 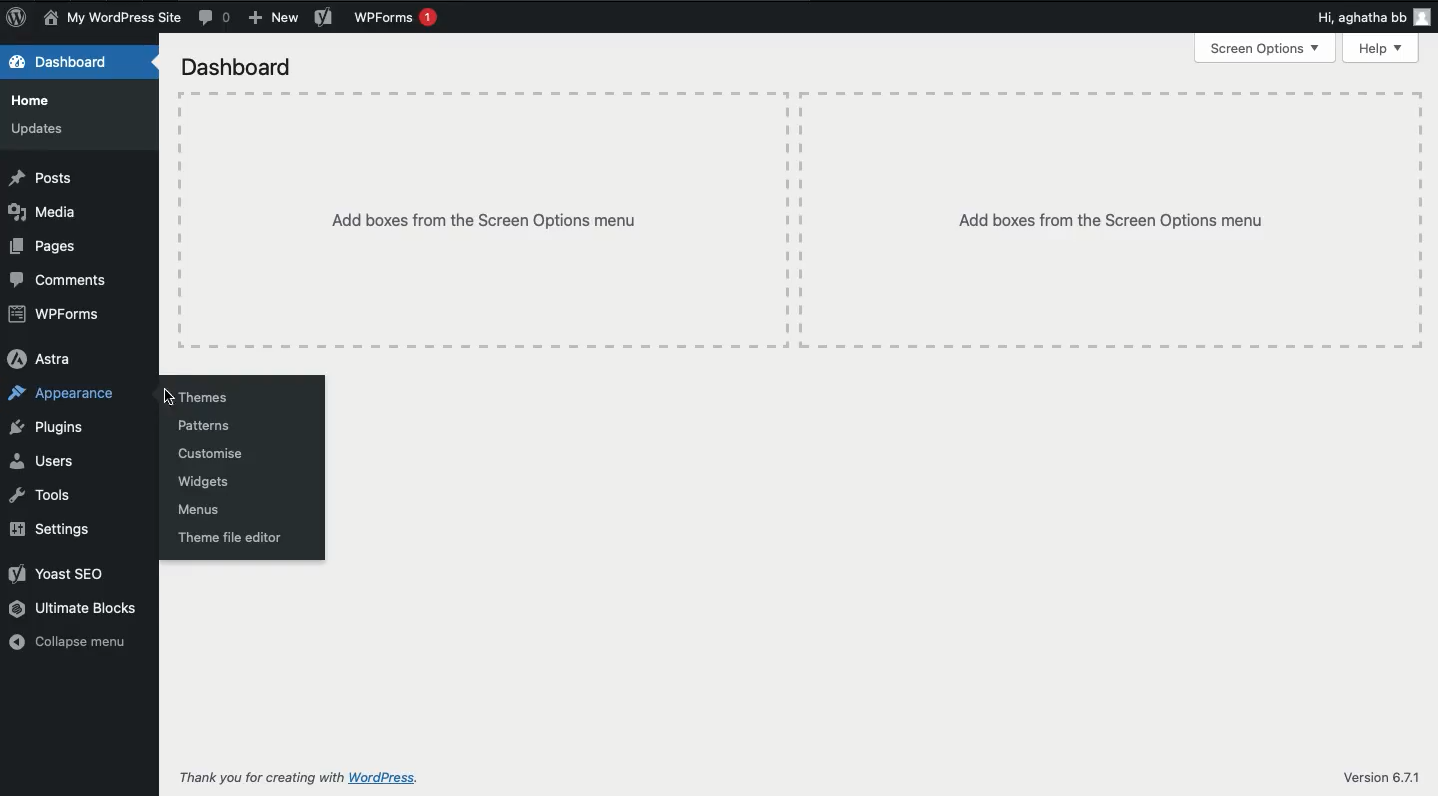 I want to click on News, so click(x=115, y=17).